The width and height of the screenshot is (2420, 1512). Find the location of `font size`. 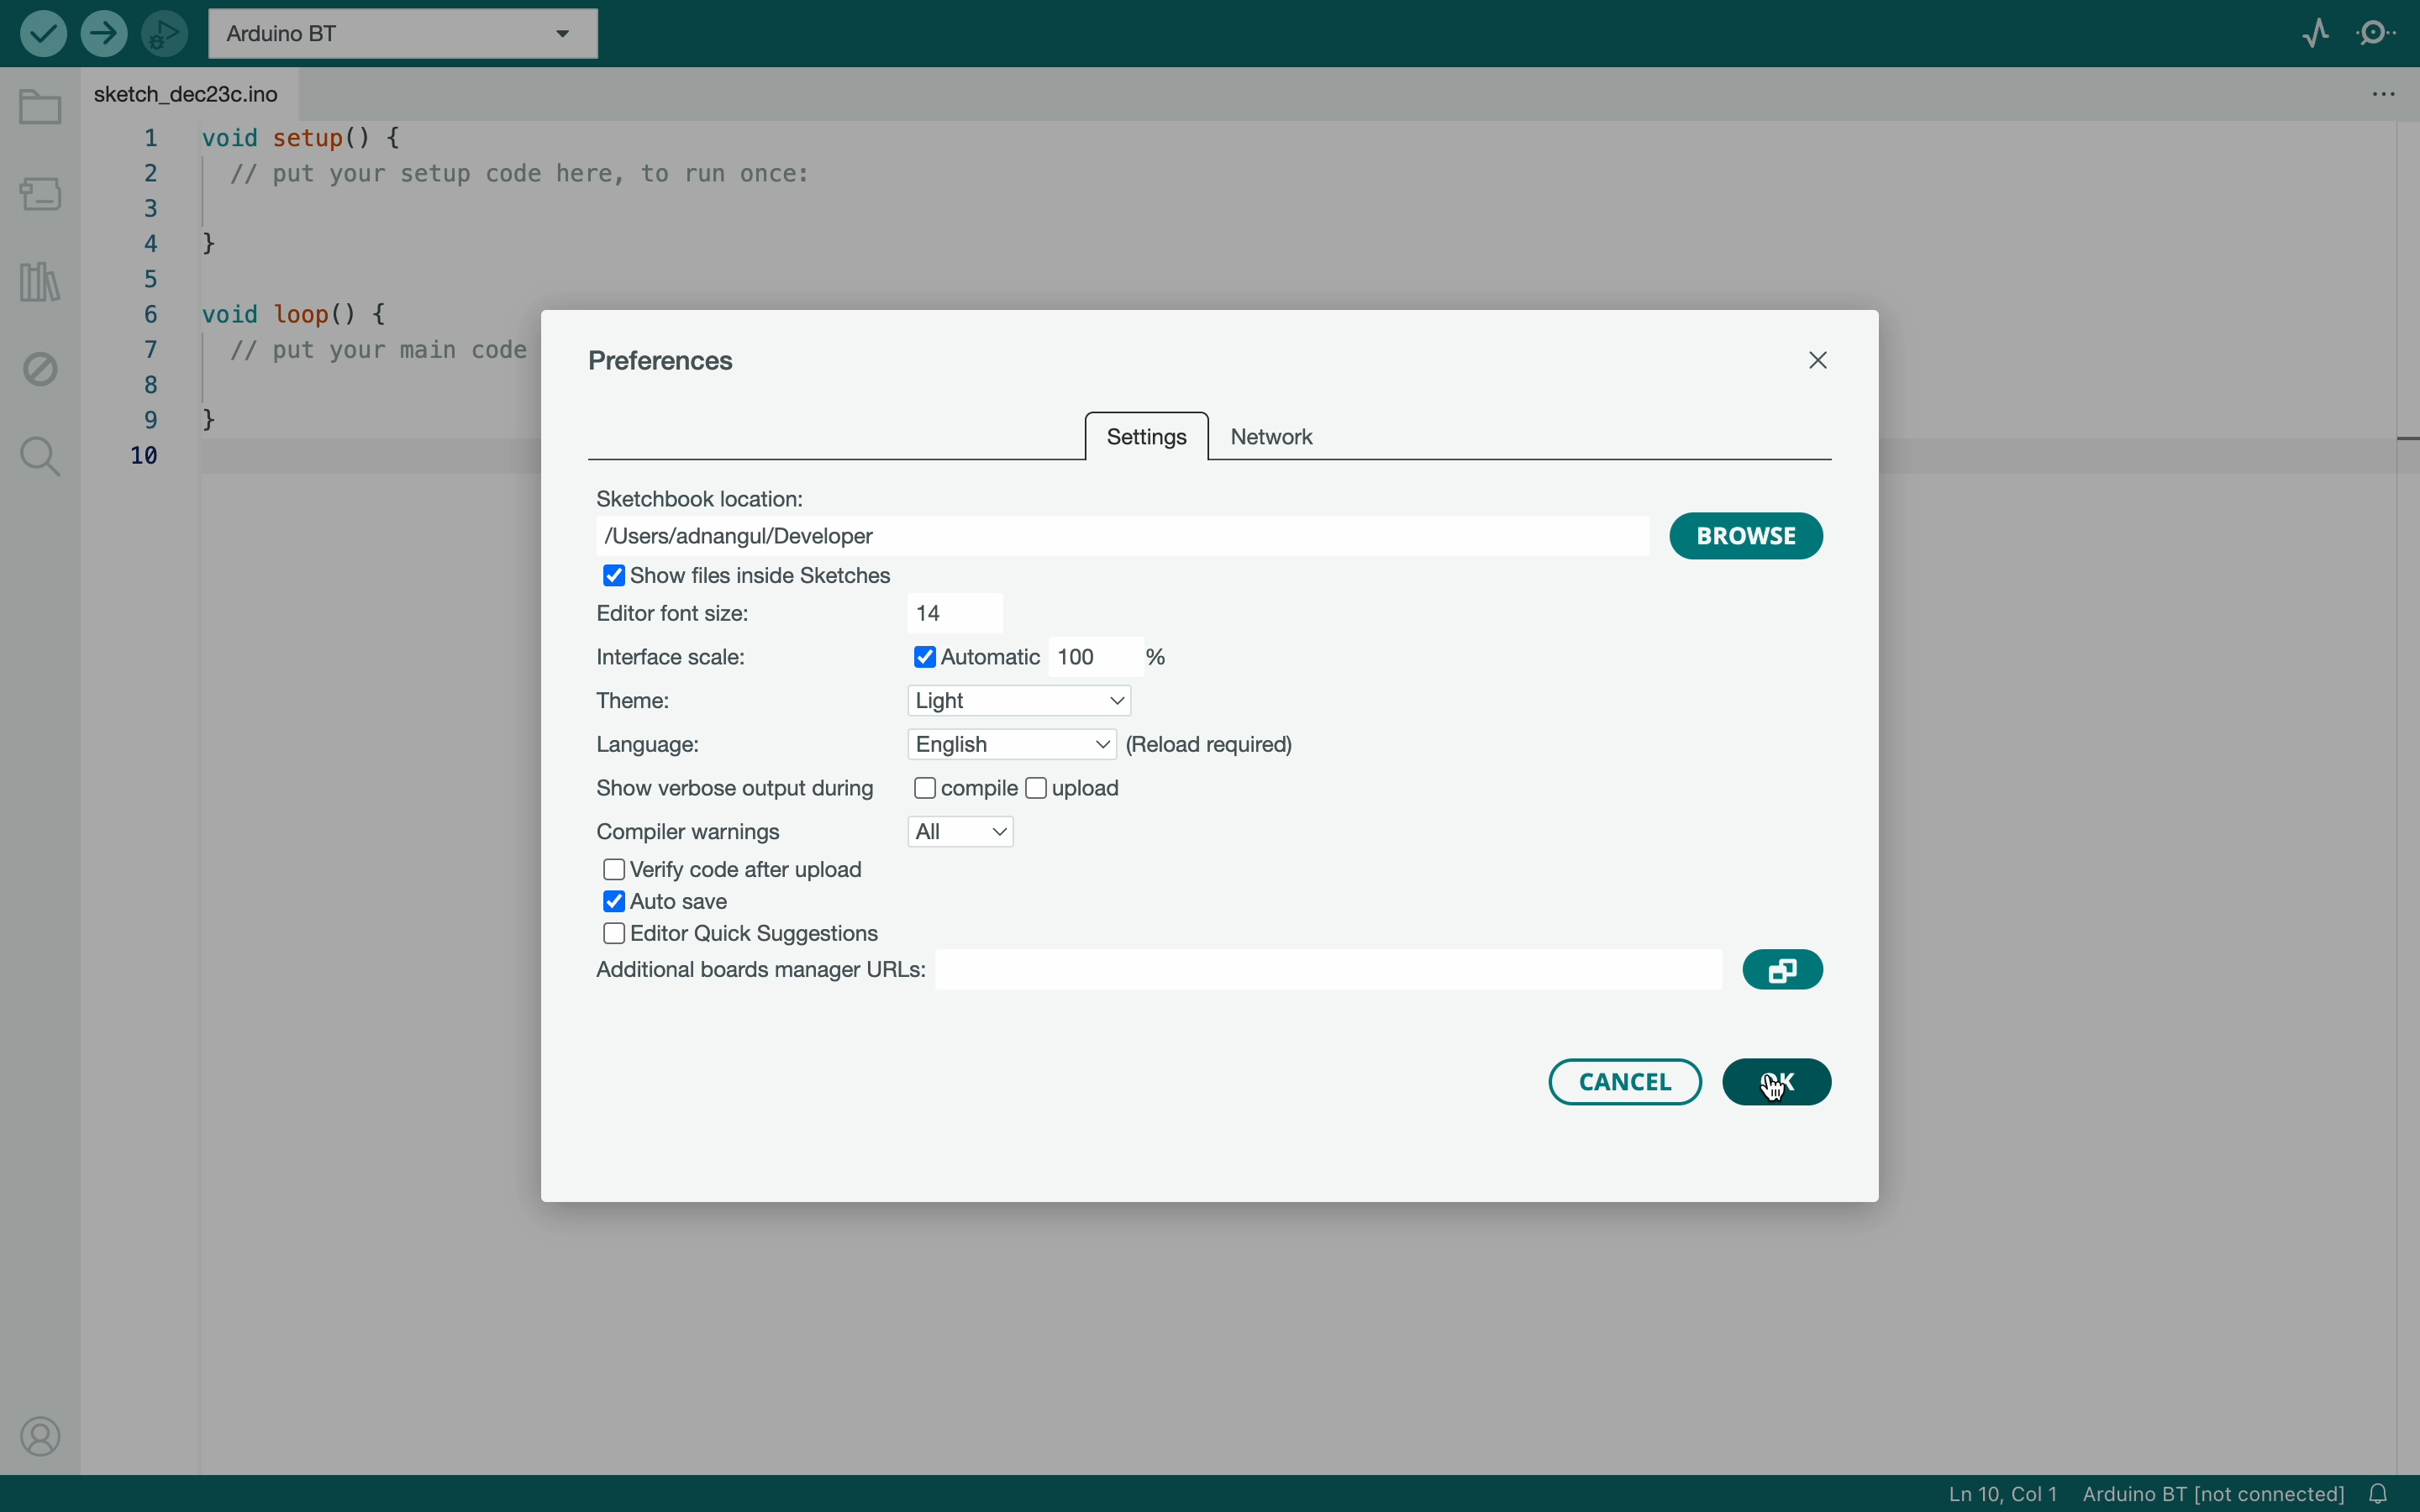

font size is located at coordinates (811, 613).